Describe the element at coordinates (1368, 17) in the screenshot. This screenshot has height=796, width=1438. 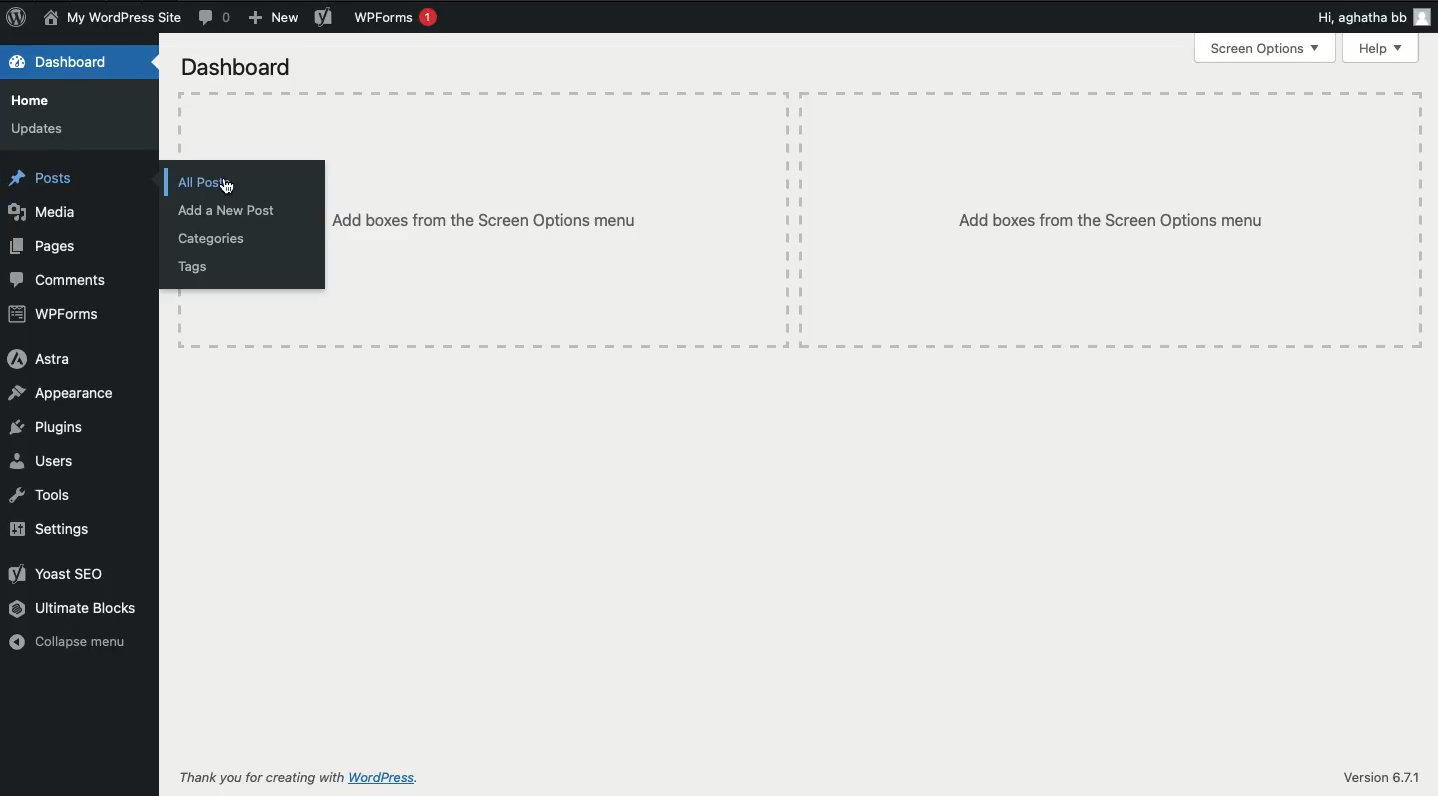
I see `Hi user` at that location.